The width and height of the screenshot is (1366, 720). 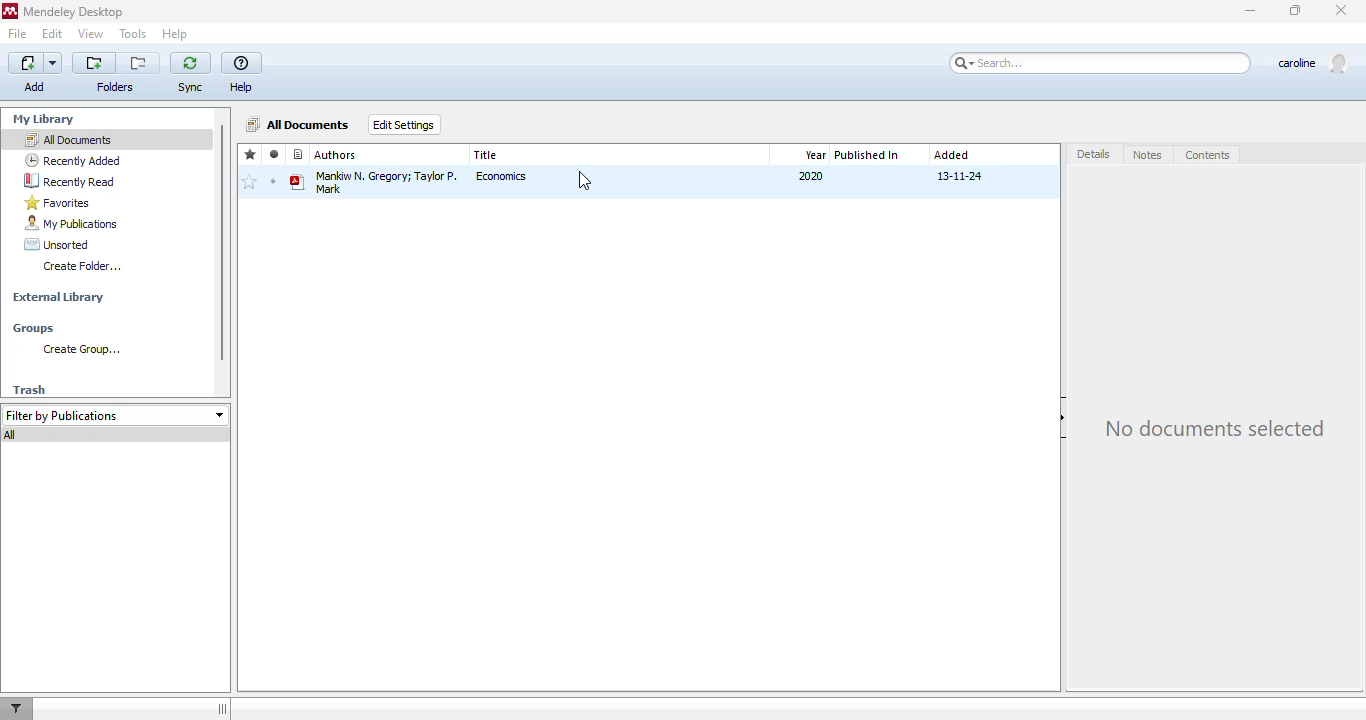 I want to click on filter by publications, so click(x=114, y=415).